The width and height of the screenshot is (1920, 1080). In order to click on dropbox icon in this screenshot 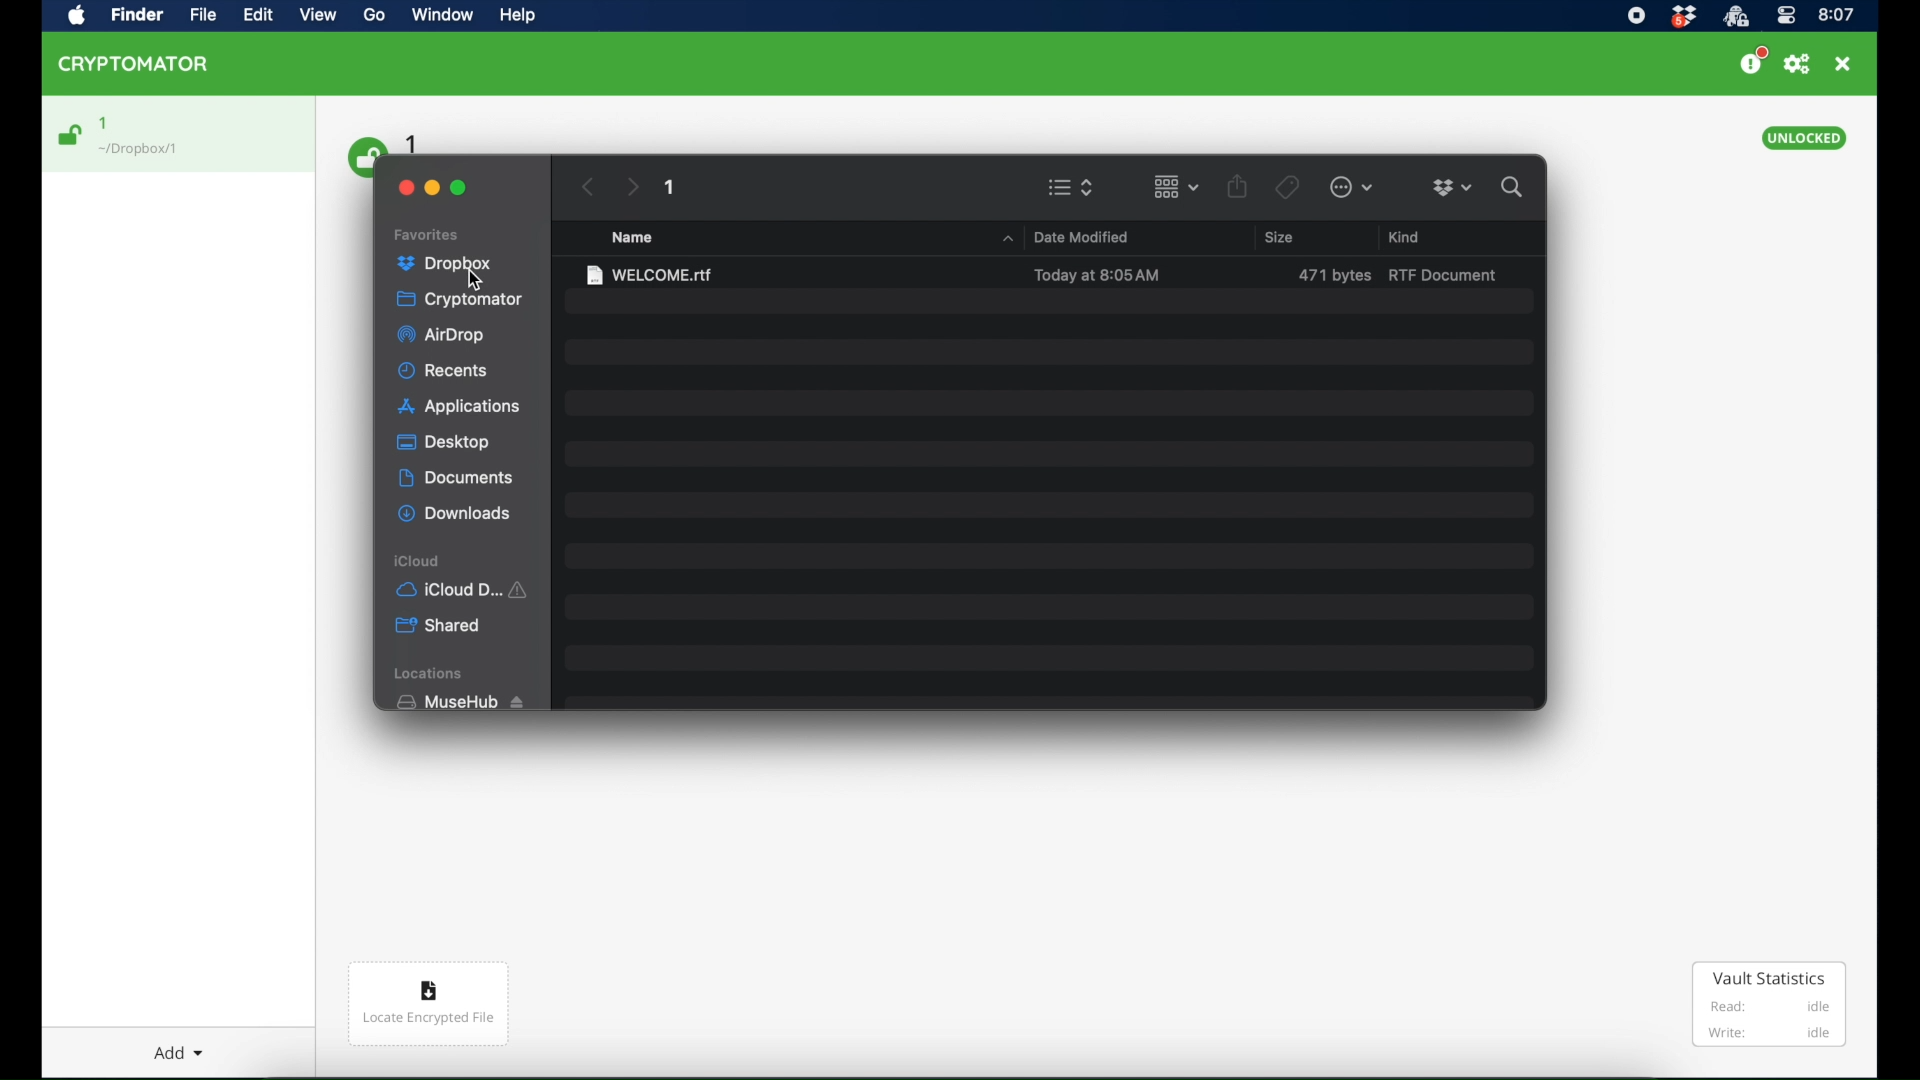, I will do `click(1683, 17)`.